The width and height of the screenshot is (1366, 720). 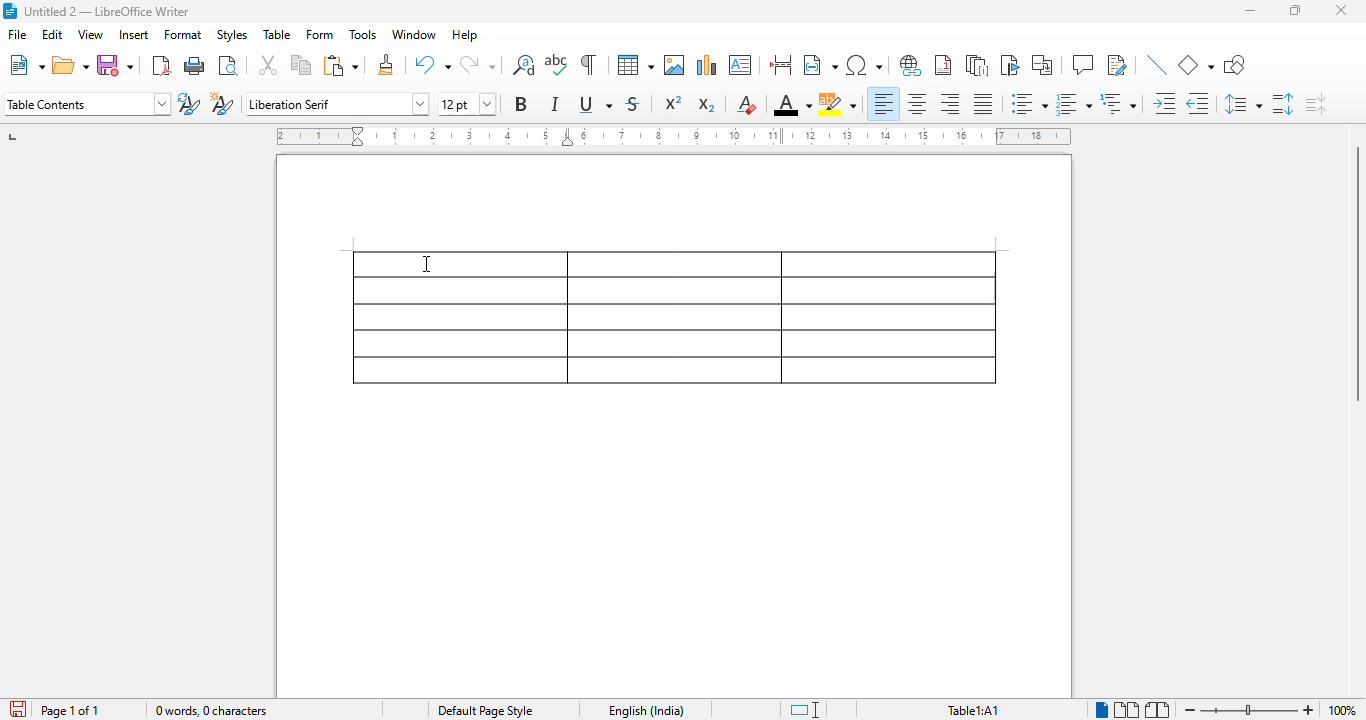 I want to click on styles, so click(x=232, y=35).